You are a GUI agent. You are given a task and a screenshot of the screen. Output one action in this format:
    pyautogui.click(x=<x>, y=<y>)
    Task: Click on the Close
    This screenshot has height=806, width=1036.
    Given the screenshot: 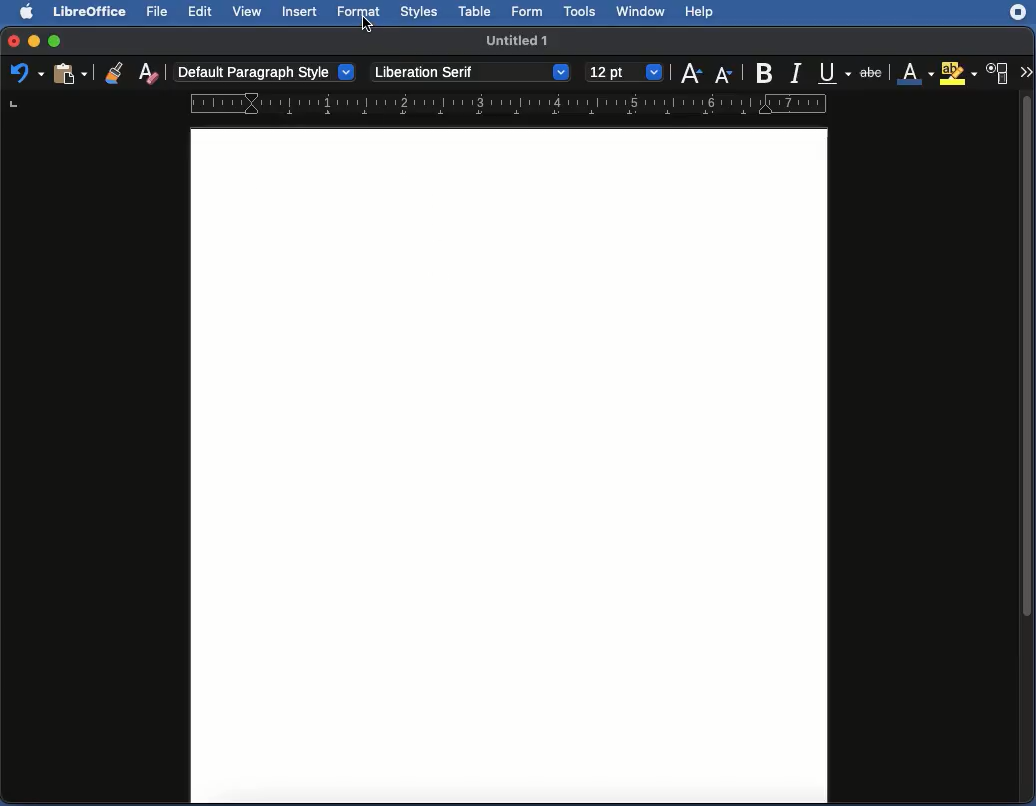 What is the action you would take?
    pyautogui.click(x=12, y=39)
    